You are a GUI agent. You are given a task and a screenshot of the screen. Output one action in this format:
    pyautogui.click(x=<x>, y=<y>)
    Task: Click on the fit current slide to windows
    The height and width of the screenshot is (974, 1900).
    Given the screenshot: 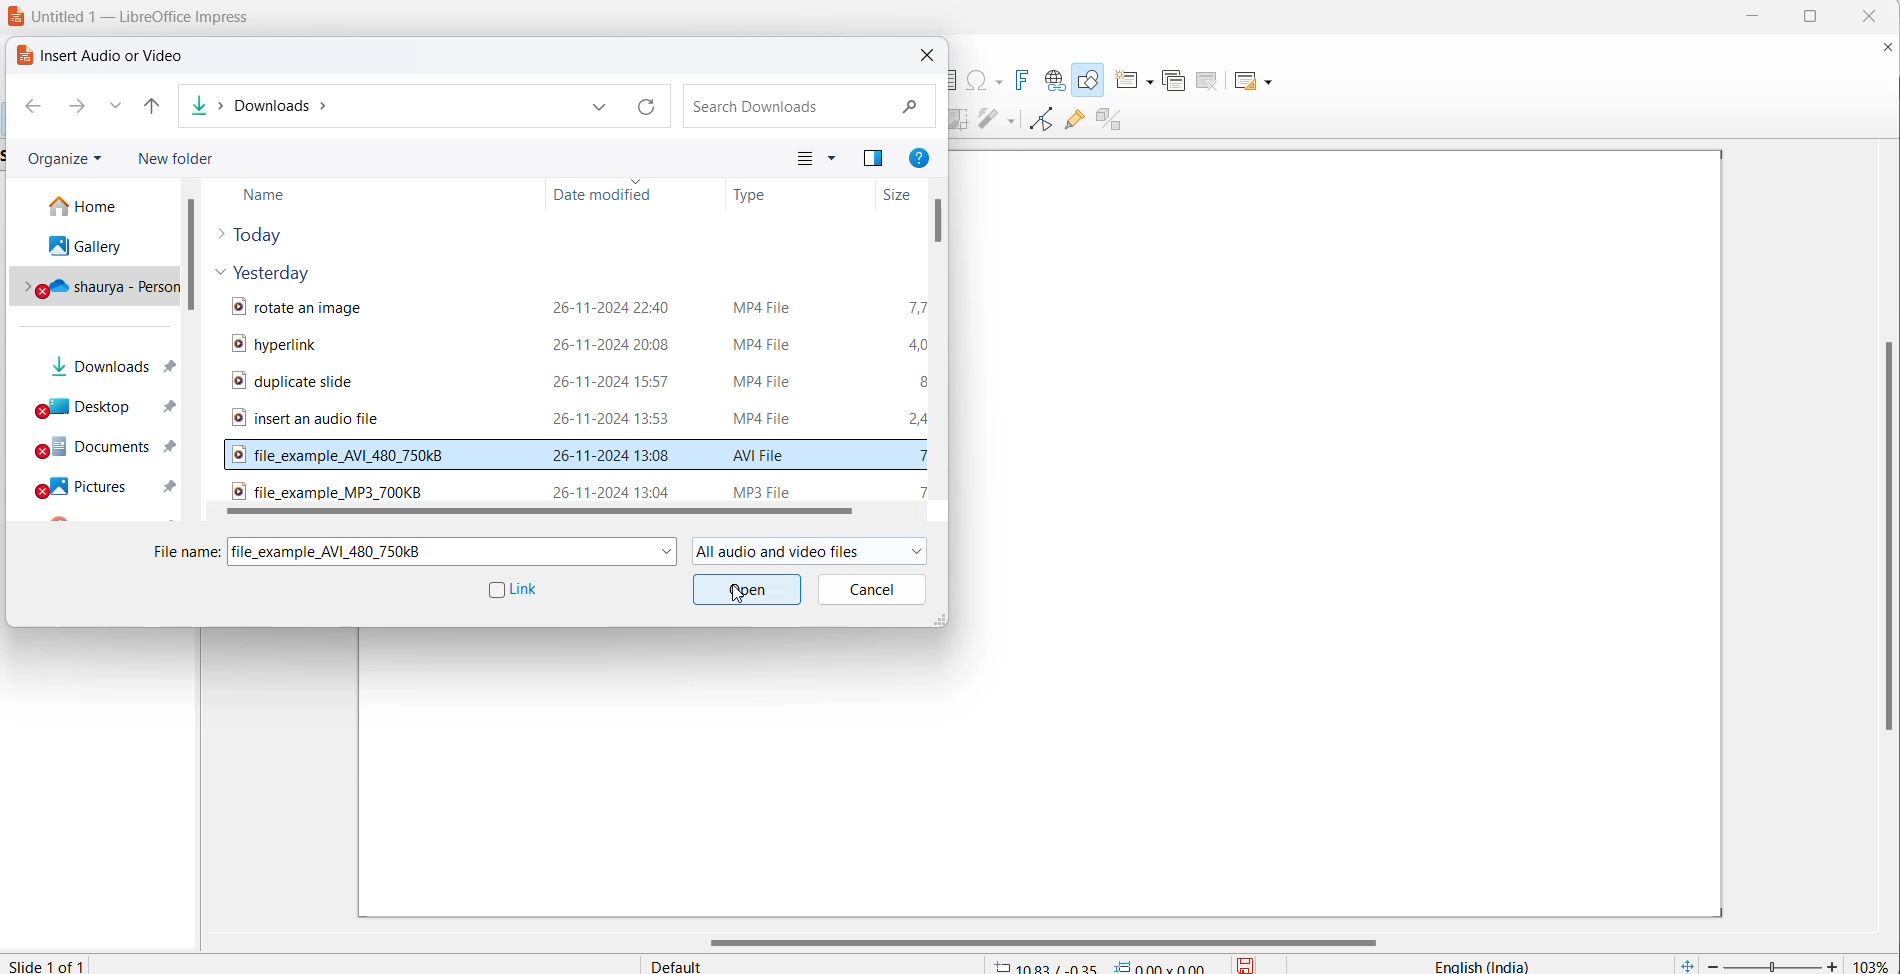 What is the action you would take?
    pyautogui.click(x=1685, y=964)
    